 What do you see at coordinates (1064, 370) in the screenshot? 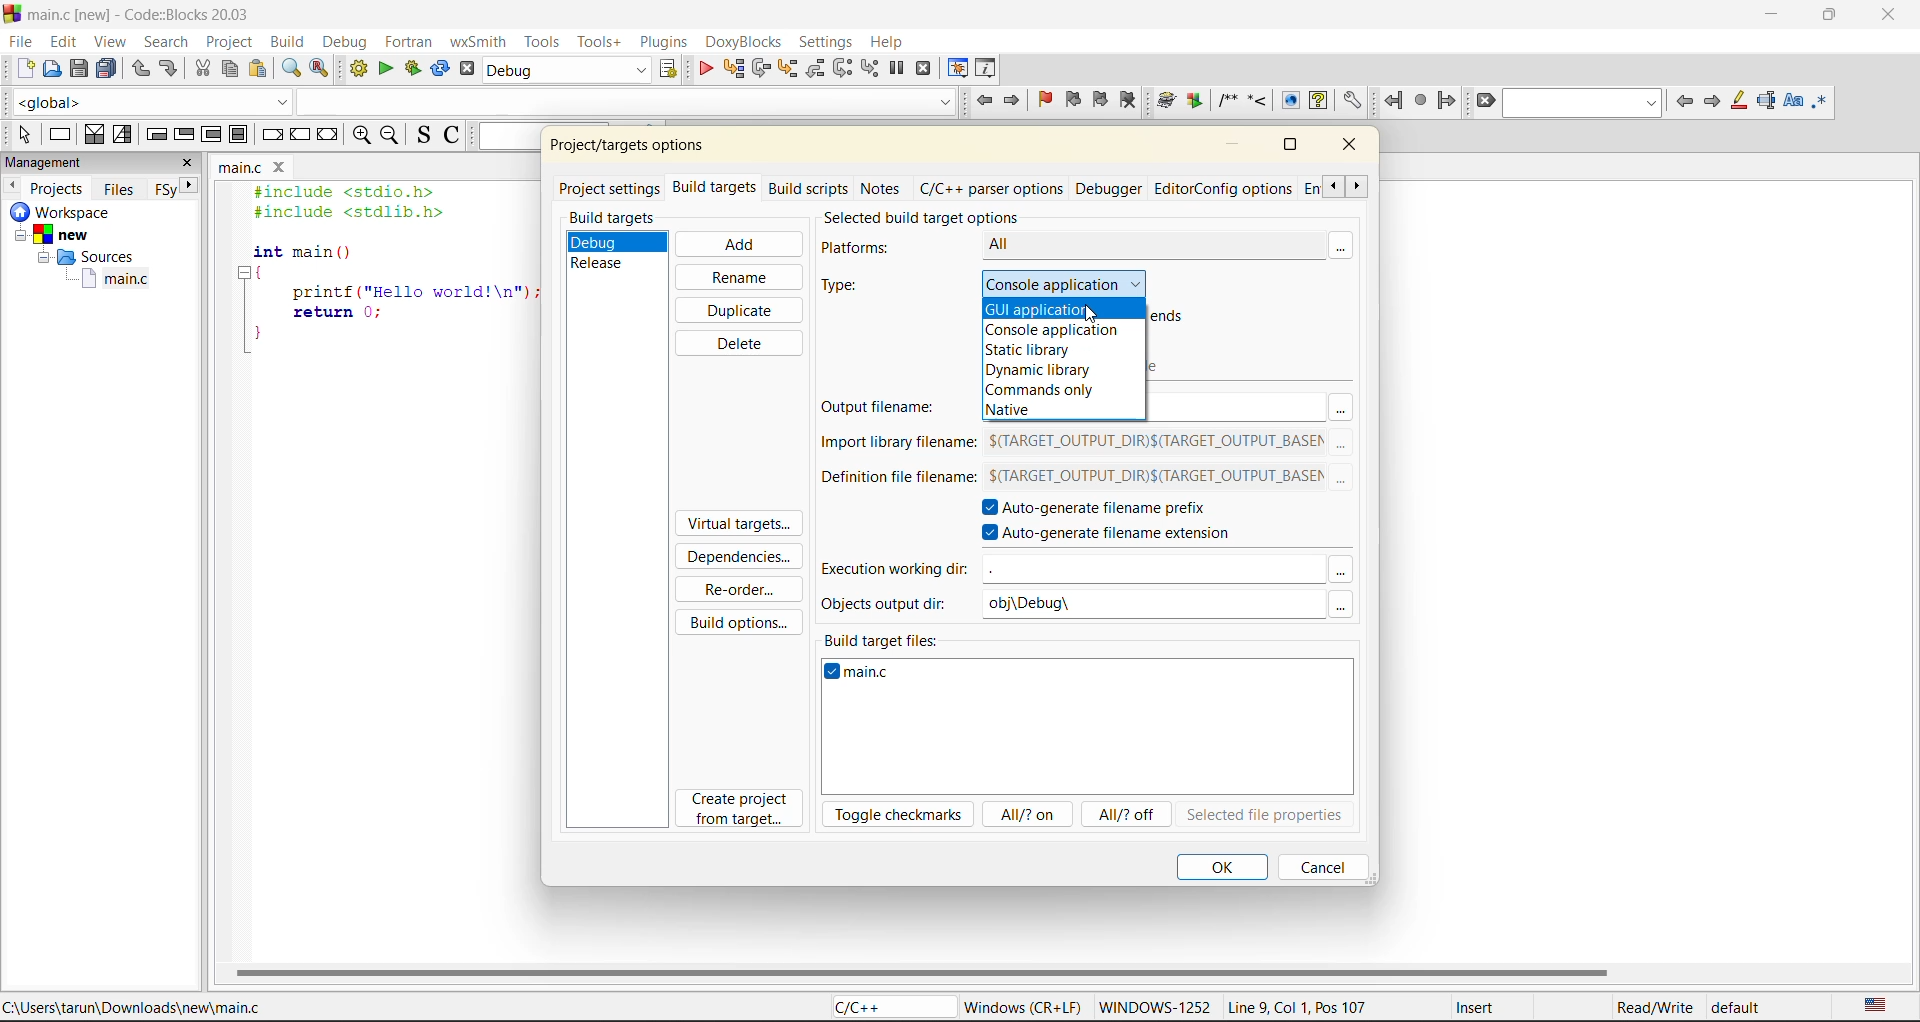
I see `dynamic library` at bounding box center [1064, 370].